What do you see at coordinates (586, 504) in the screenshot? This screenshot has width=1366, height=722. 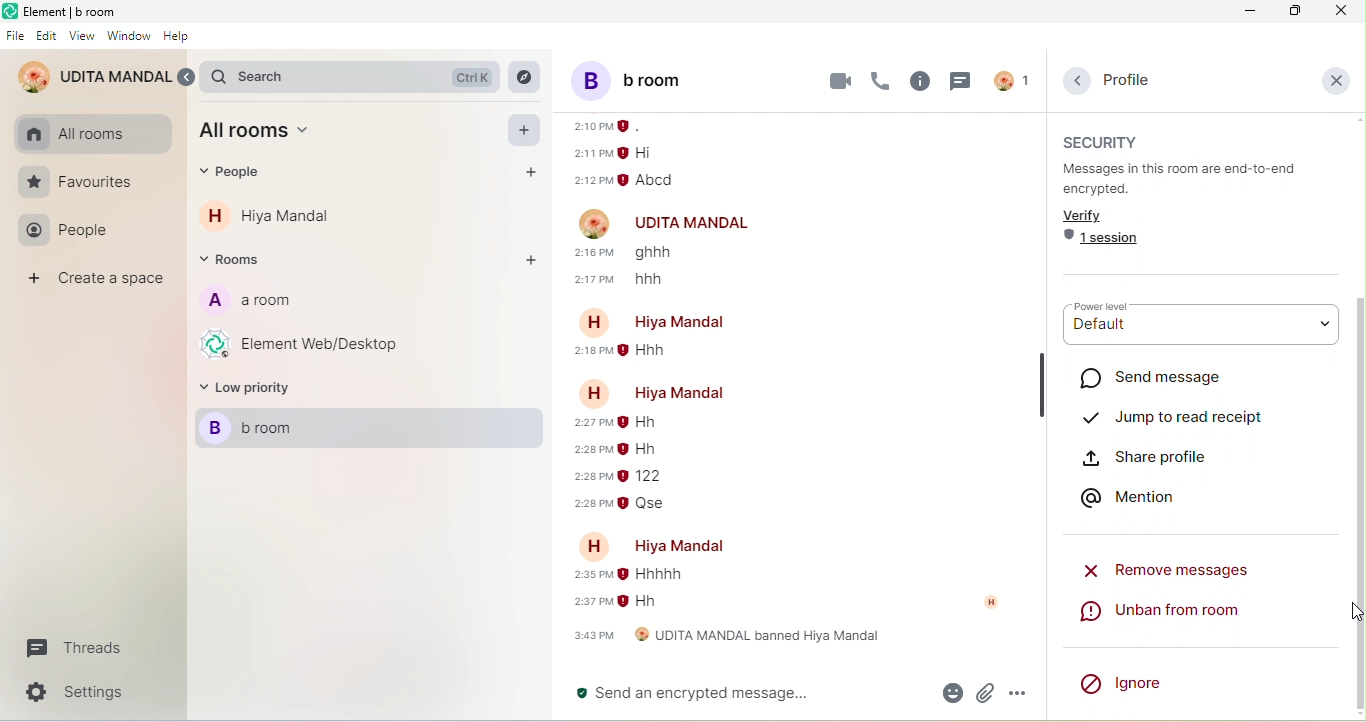 I see `sending message time` at bounding box center [586, 504].